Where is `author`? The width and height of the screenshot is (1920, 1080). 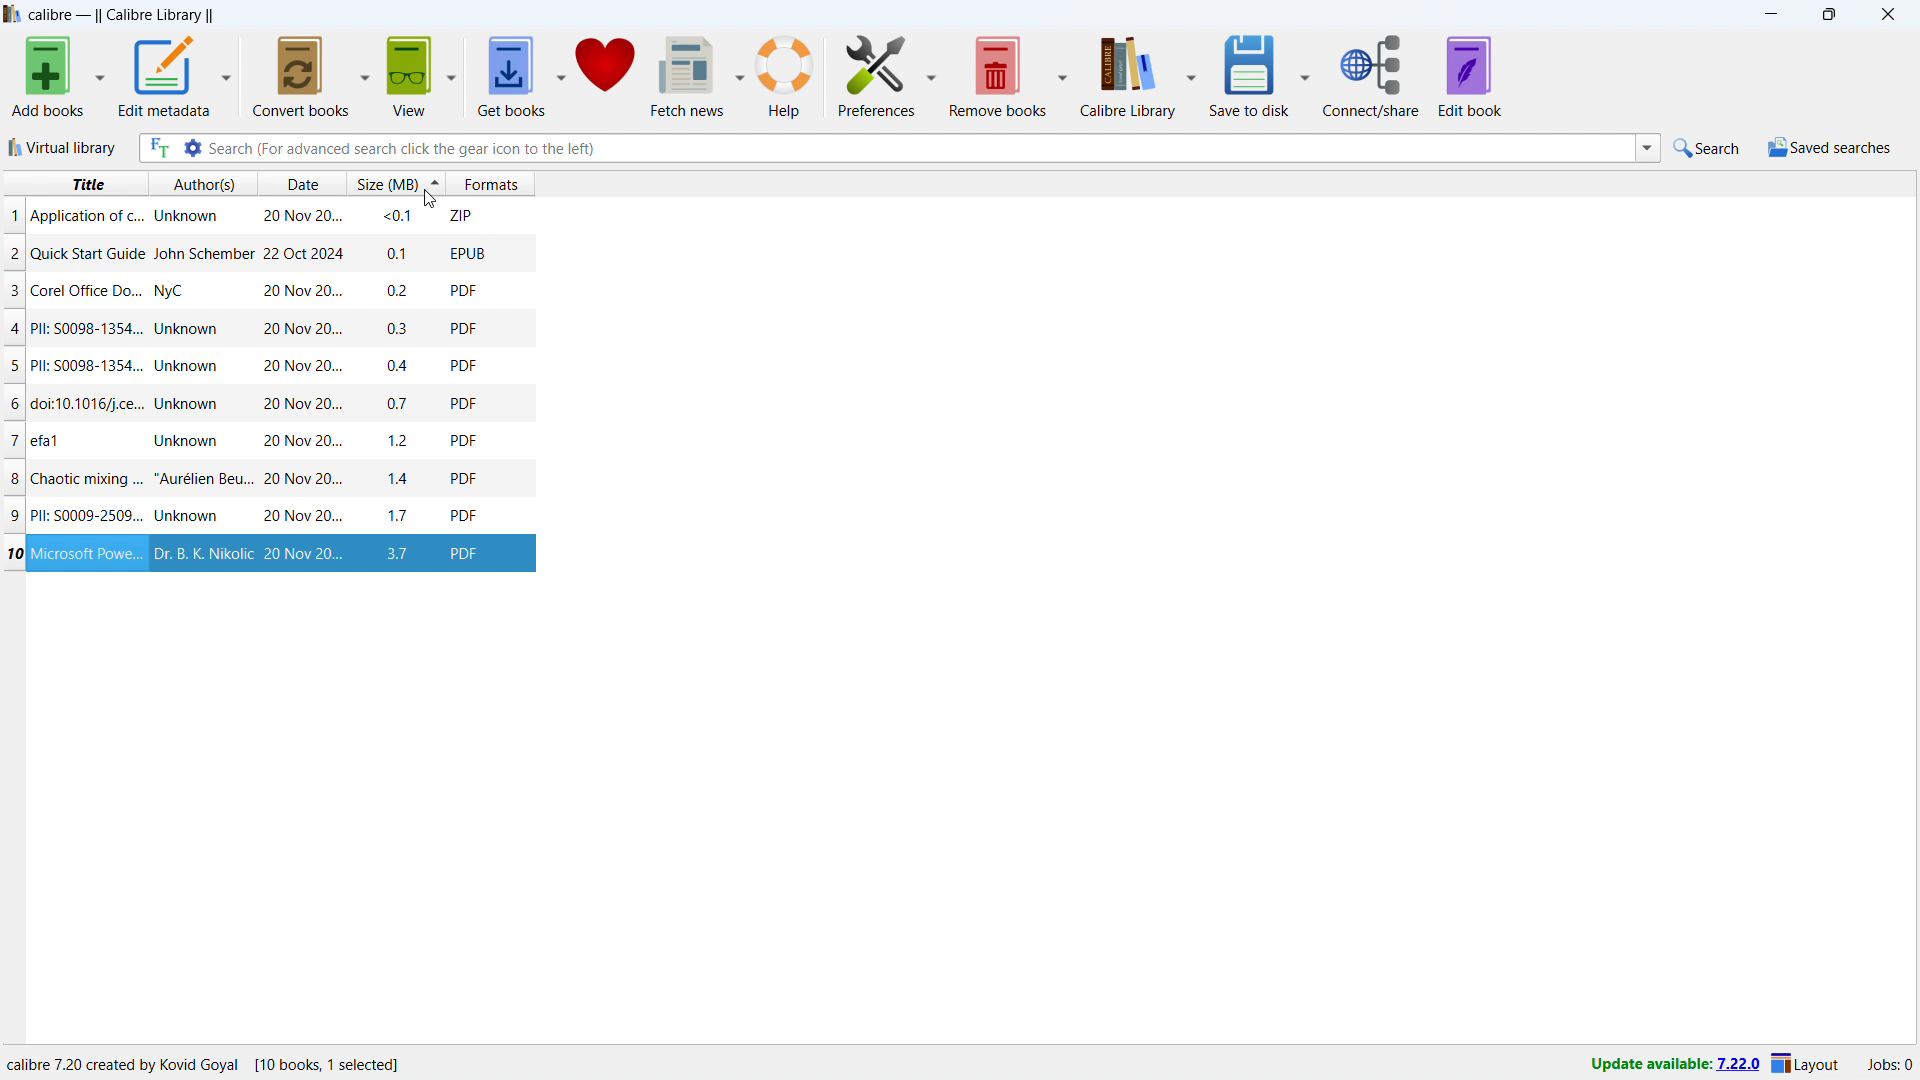
author is located at coordinates (192, 443).